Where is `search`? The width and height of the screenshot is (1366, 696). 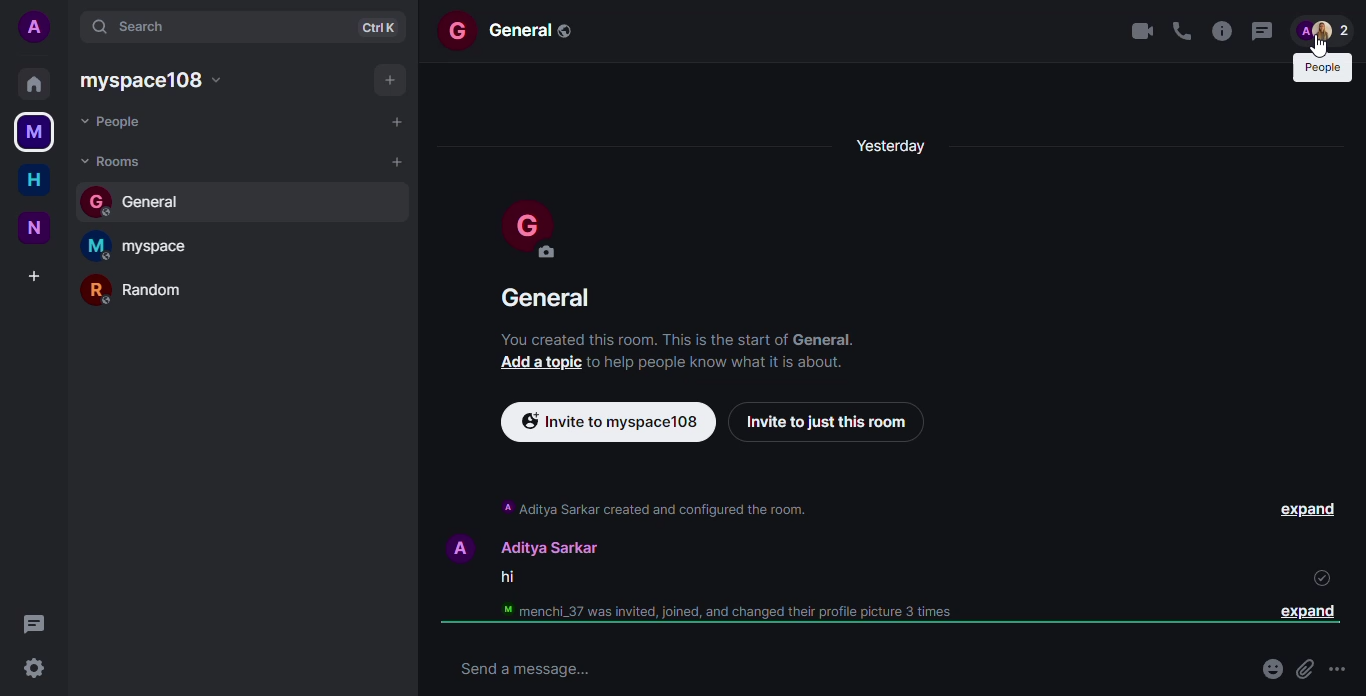 search is located at coordinates (135, 24).